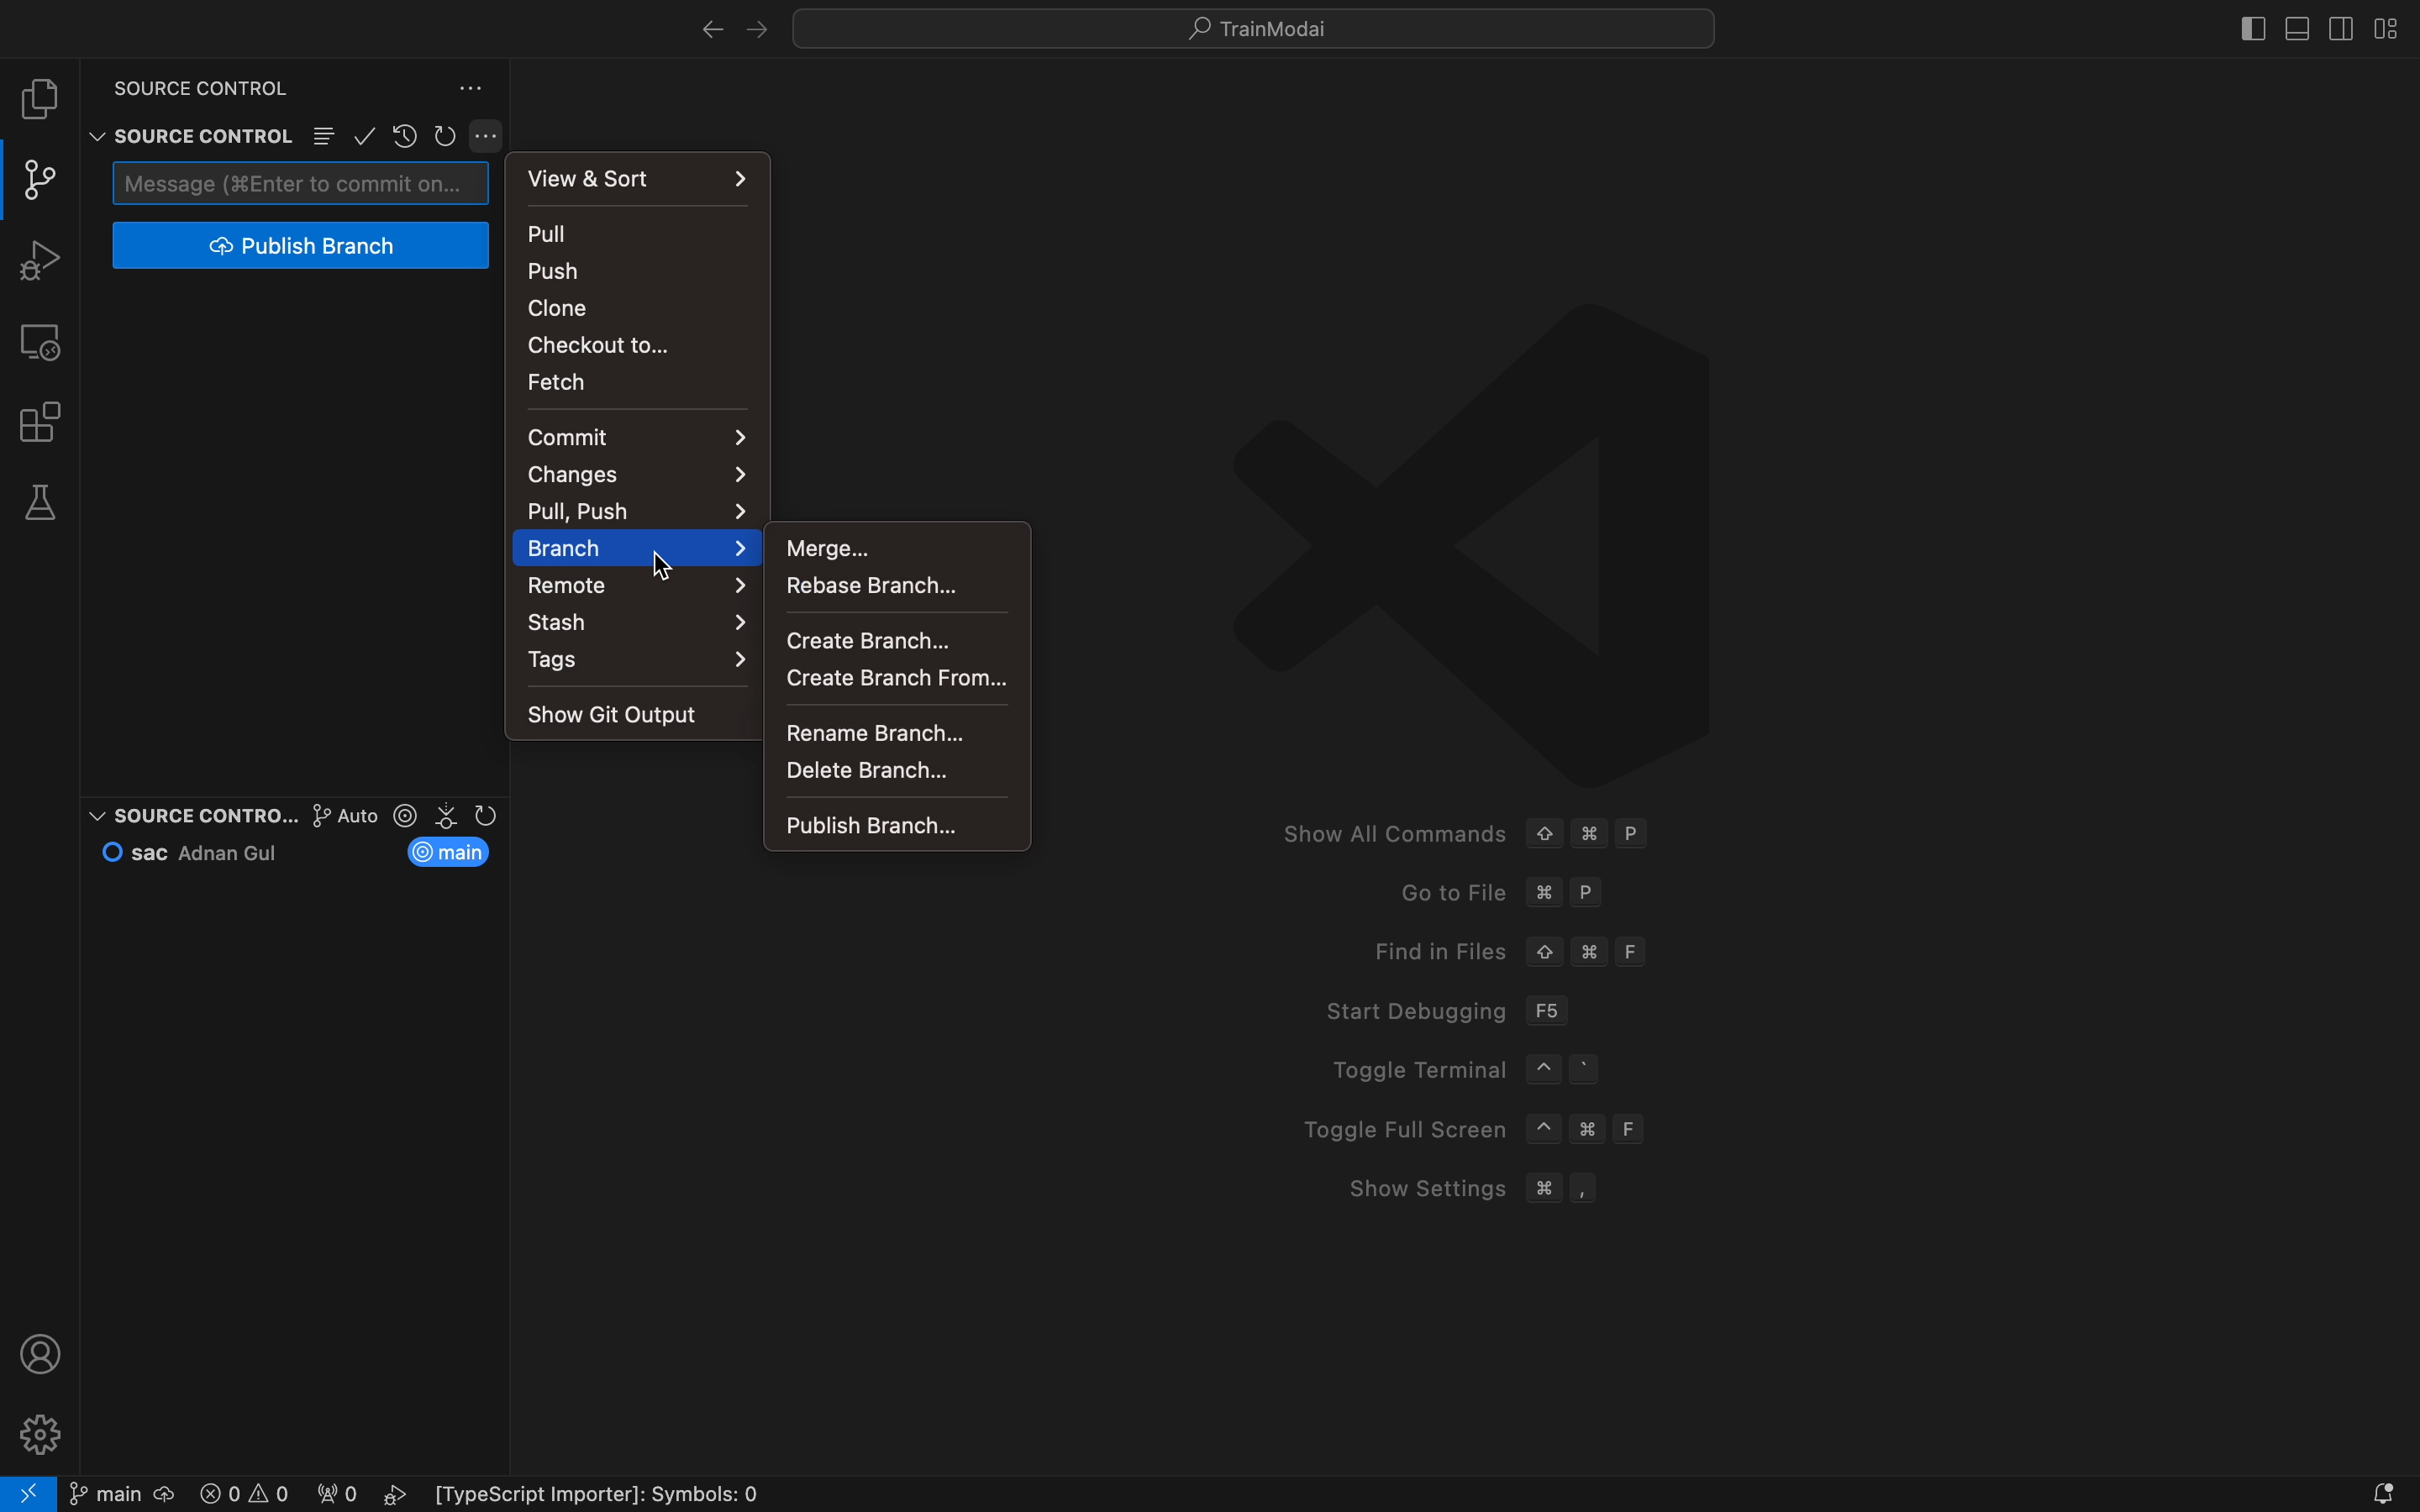 Image resolution: width=2420 pixels, height=1512 pixels. What do you see at coordinates (628, 508) in the screenshot?
I see `` at bounding box center [628, 508].